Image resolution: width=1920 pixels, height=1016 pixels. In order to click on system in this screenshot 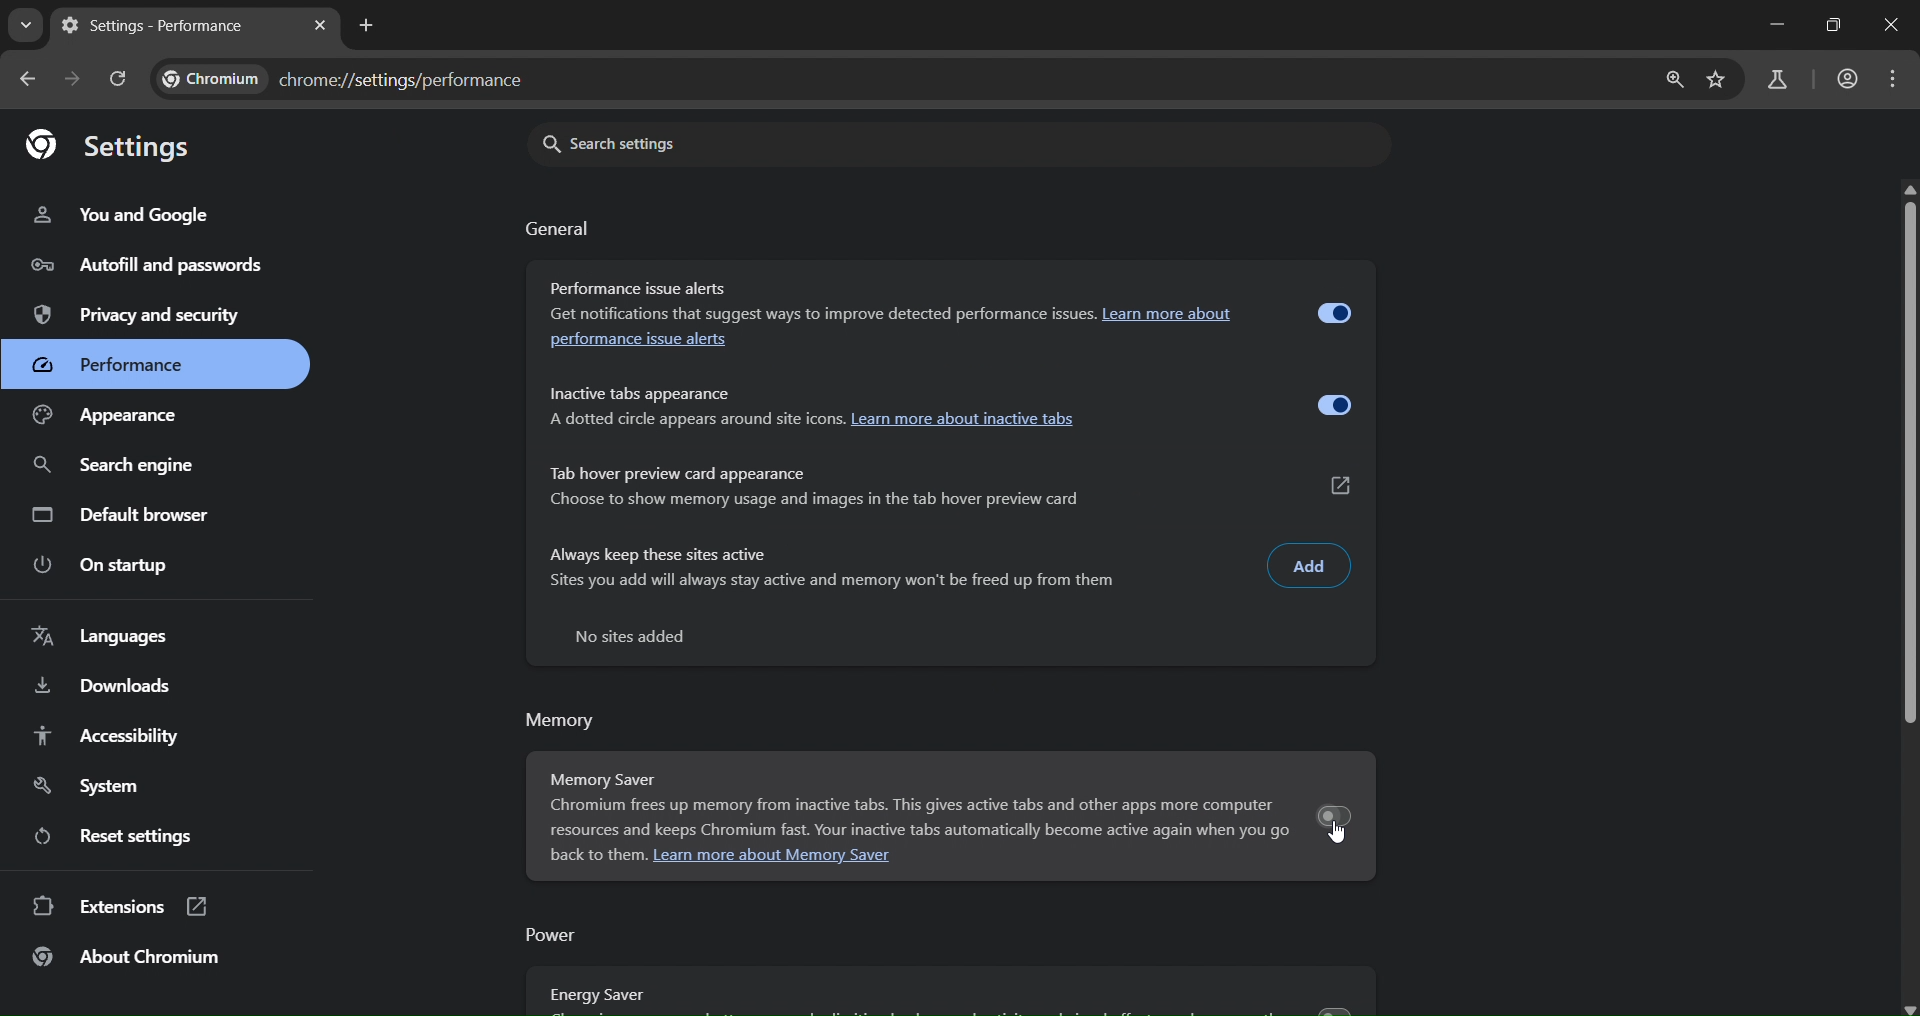, I will do `click(94, 787)`.